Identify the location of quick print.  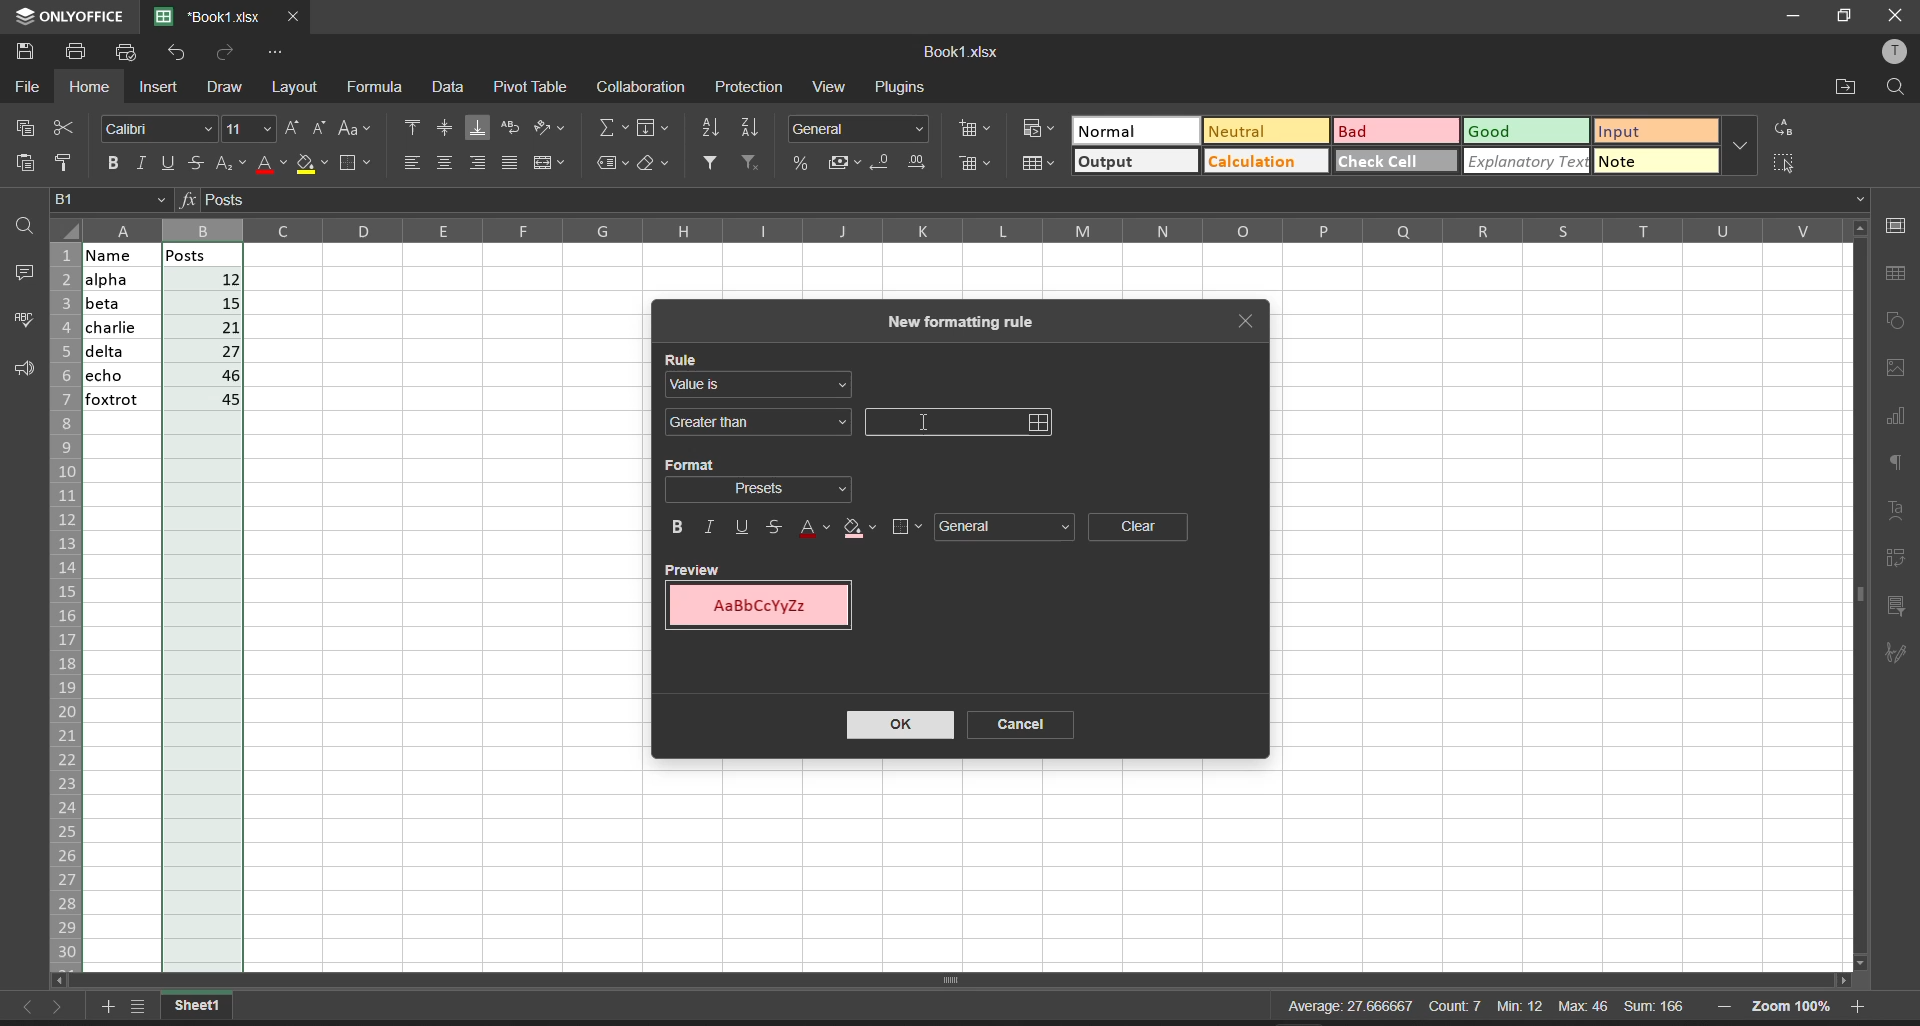
(126, 53).